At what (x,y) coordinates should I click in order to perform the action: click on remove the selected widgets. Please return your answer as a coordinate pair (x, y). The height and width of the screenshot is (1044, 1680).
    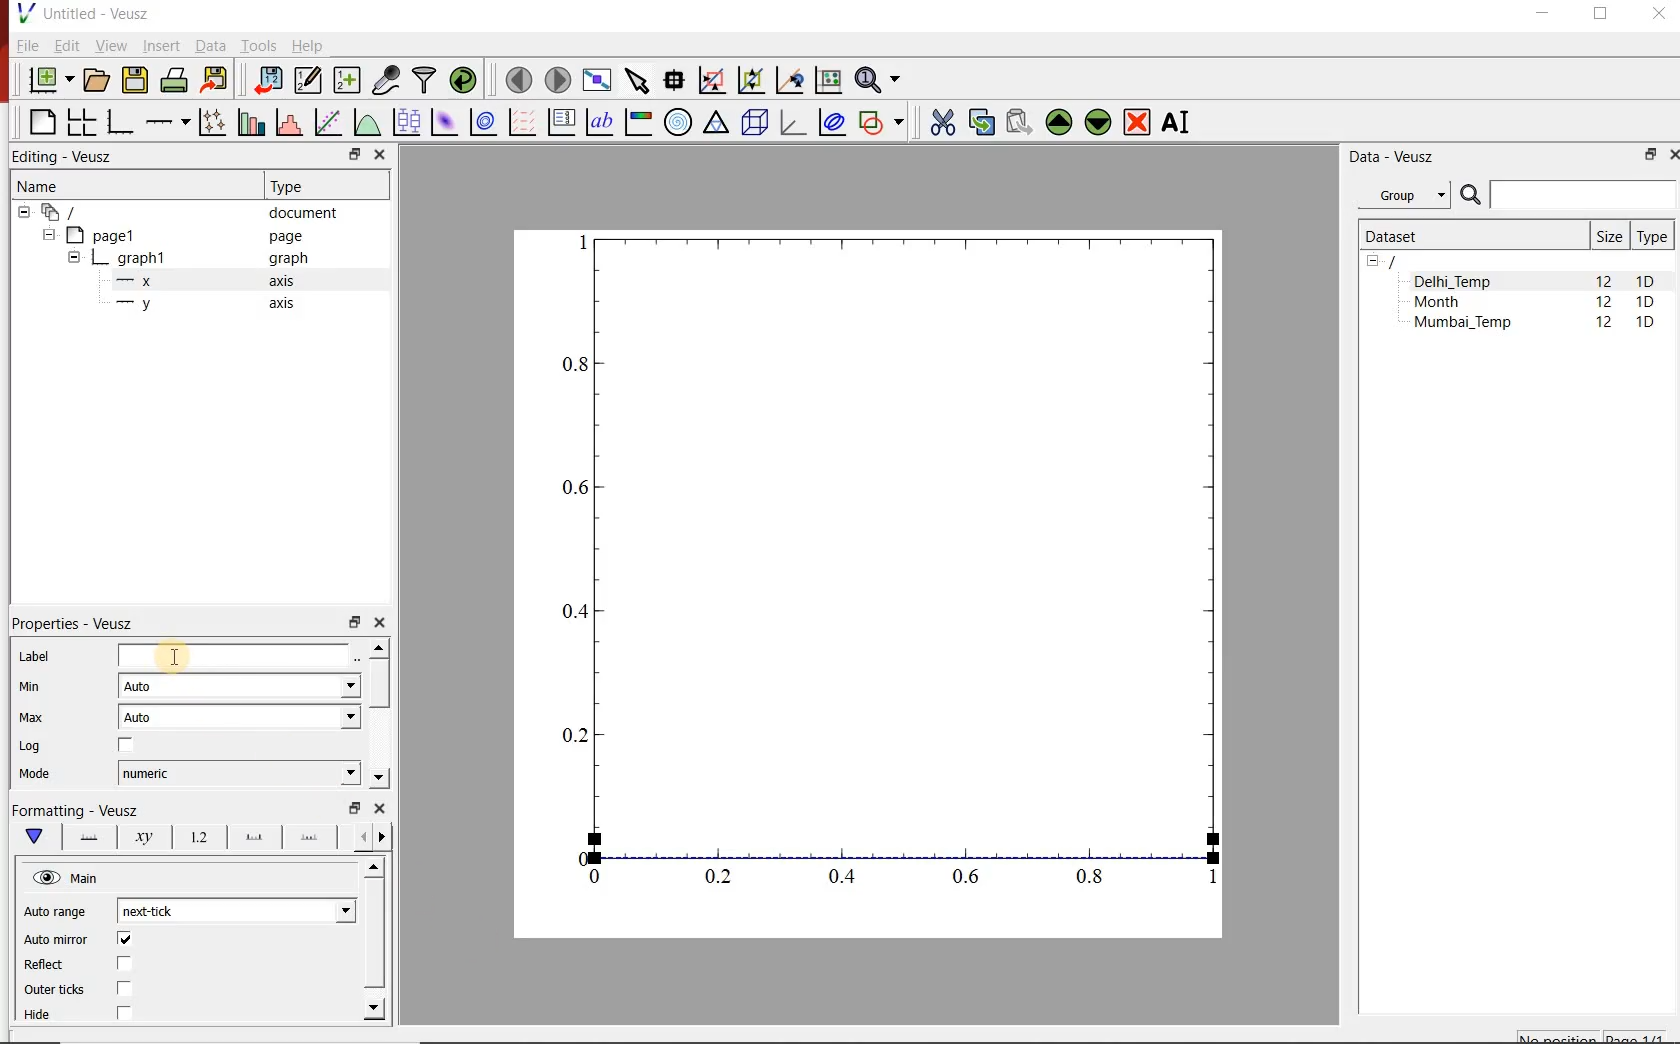
    Looking at the image, I should click on (1138, 122).